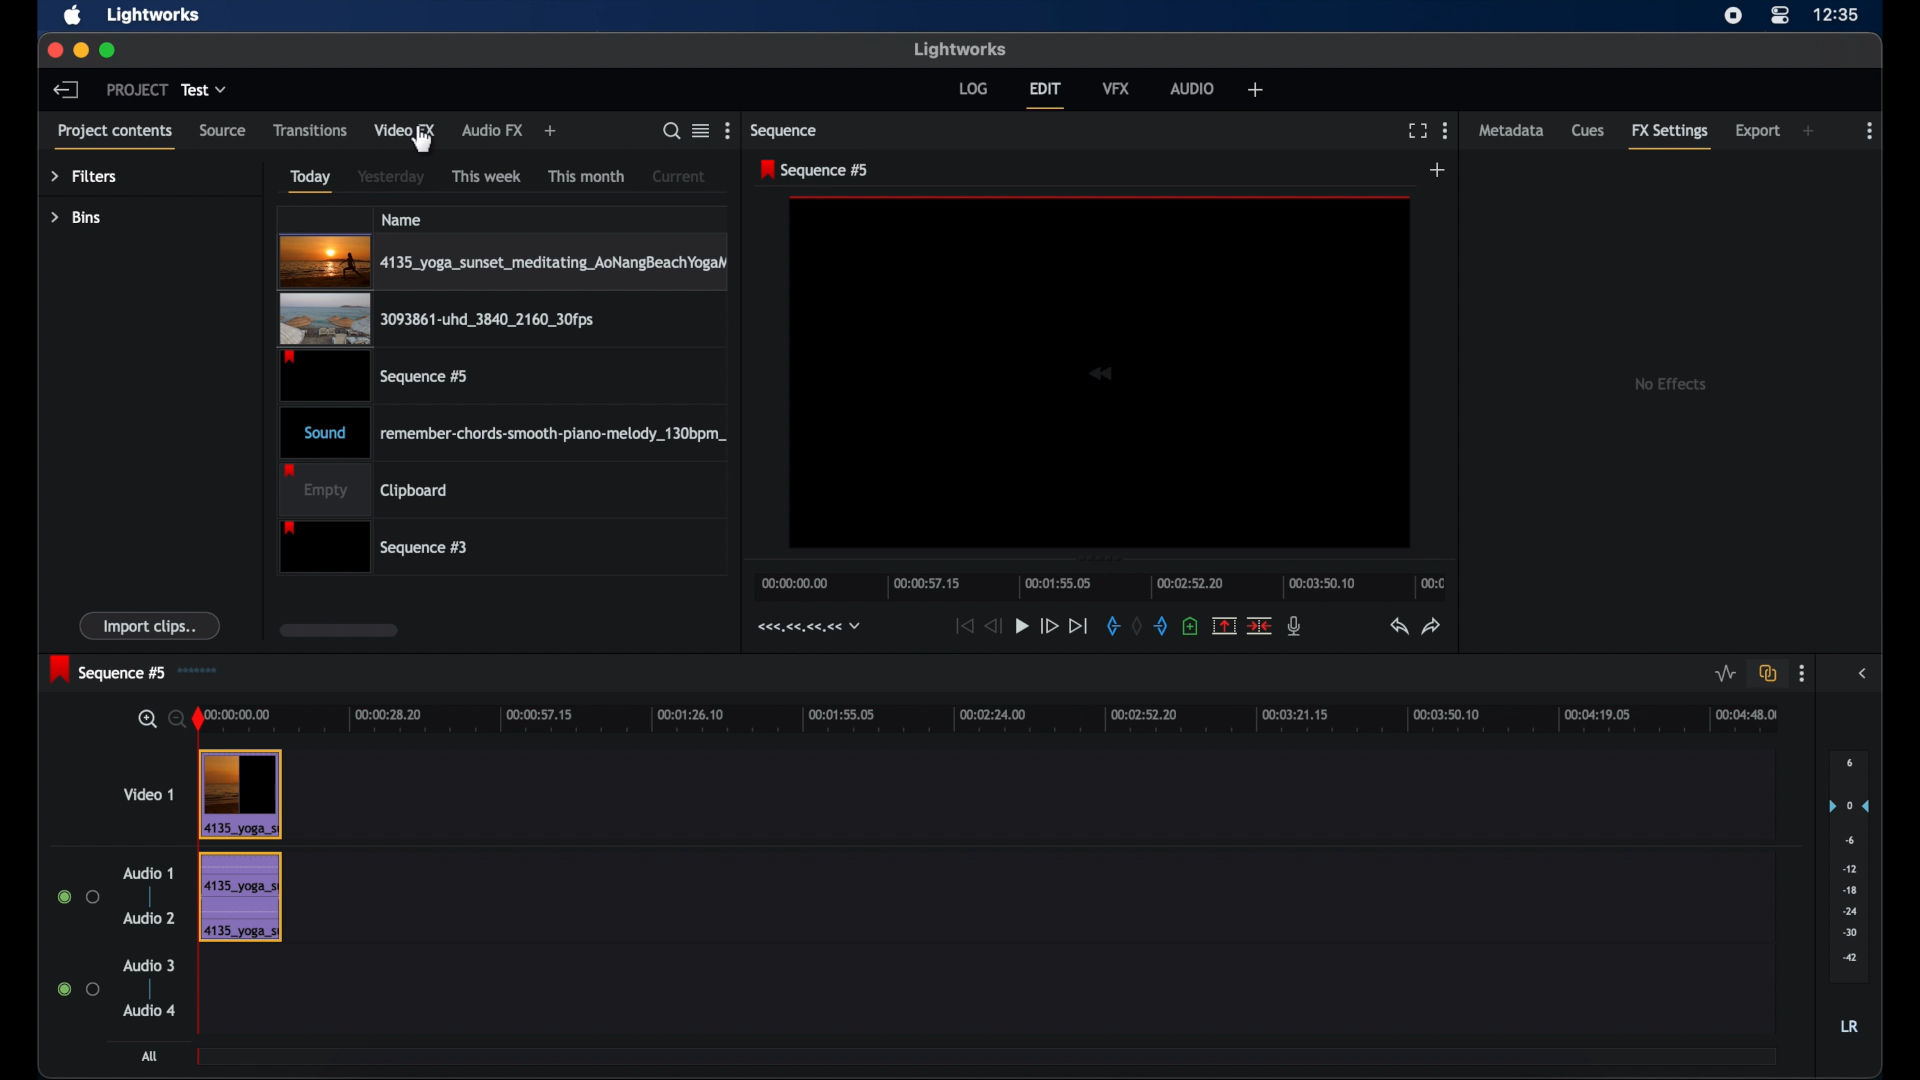 Image resolution: width=1920 pixels, height=1080 pixels. I want to click on edit, so click(1046, 95).